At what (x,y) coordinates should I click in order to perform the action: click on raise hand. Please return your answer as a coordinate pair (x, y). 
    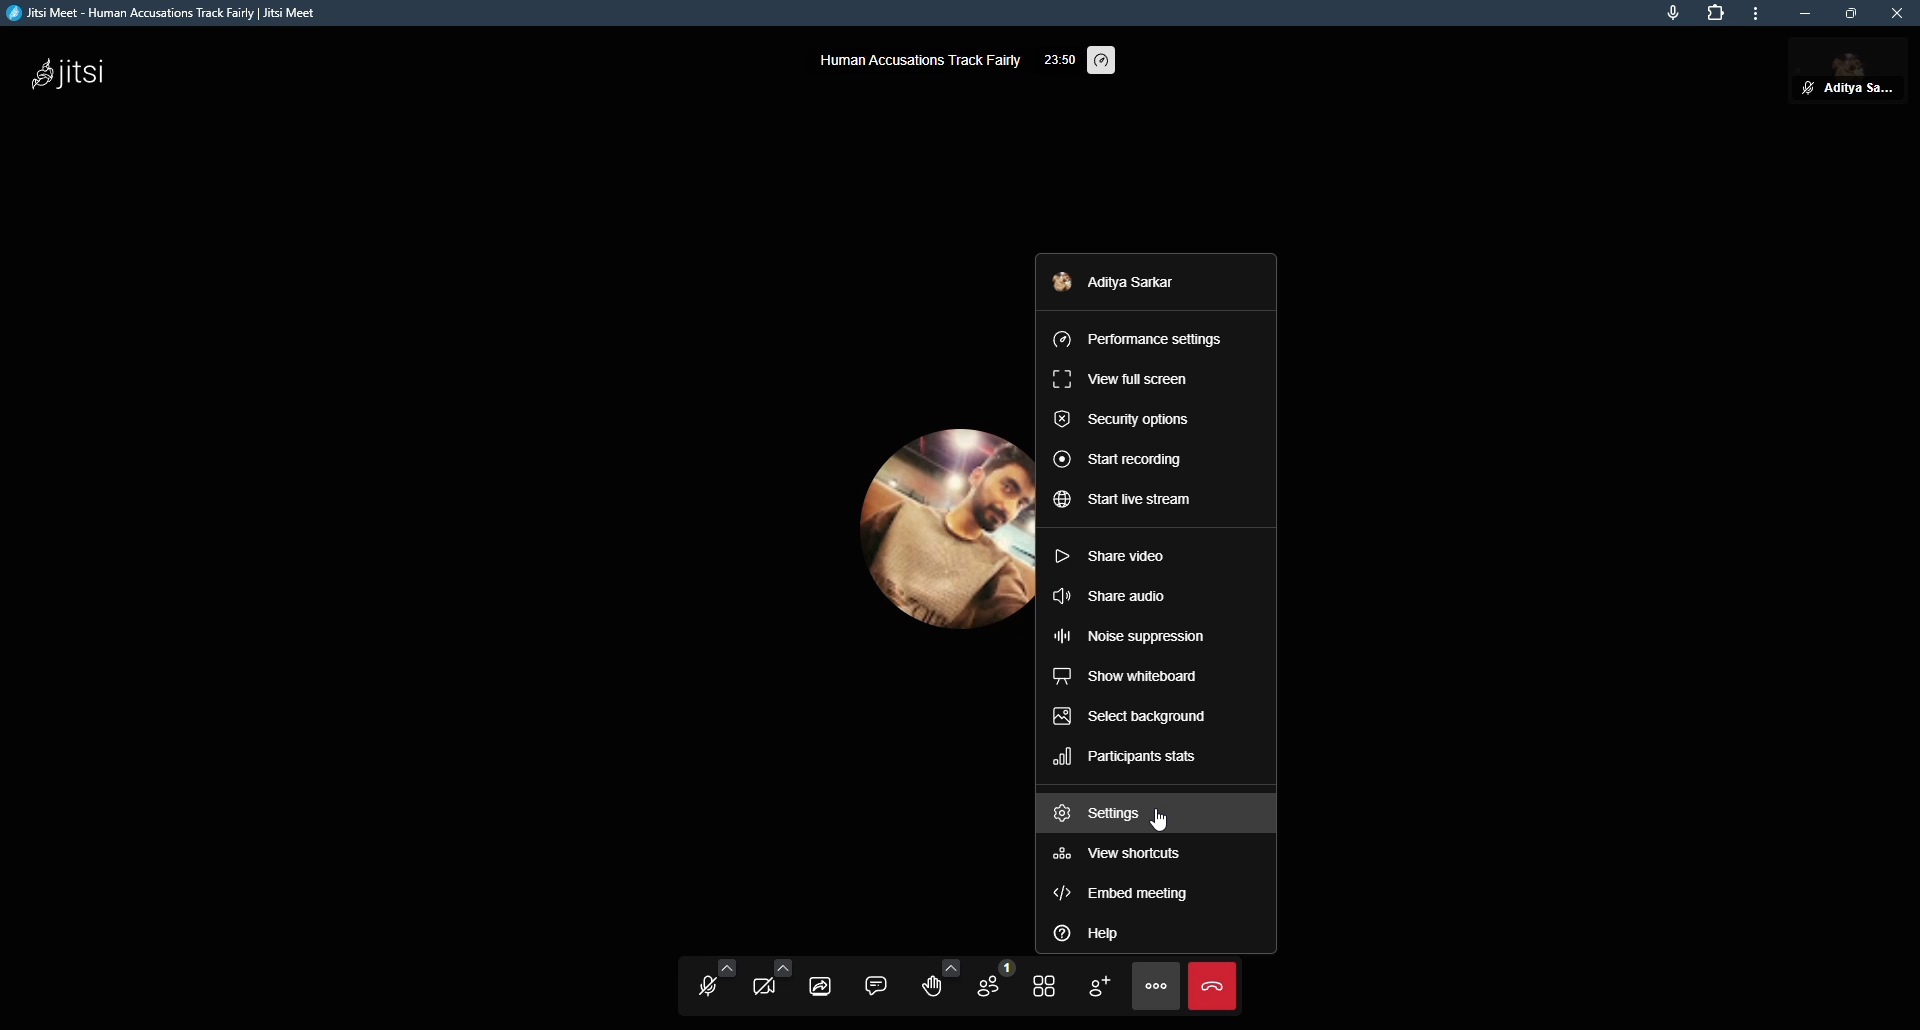
    Looking at the image, I should click on (934, 982).